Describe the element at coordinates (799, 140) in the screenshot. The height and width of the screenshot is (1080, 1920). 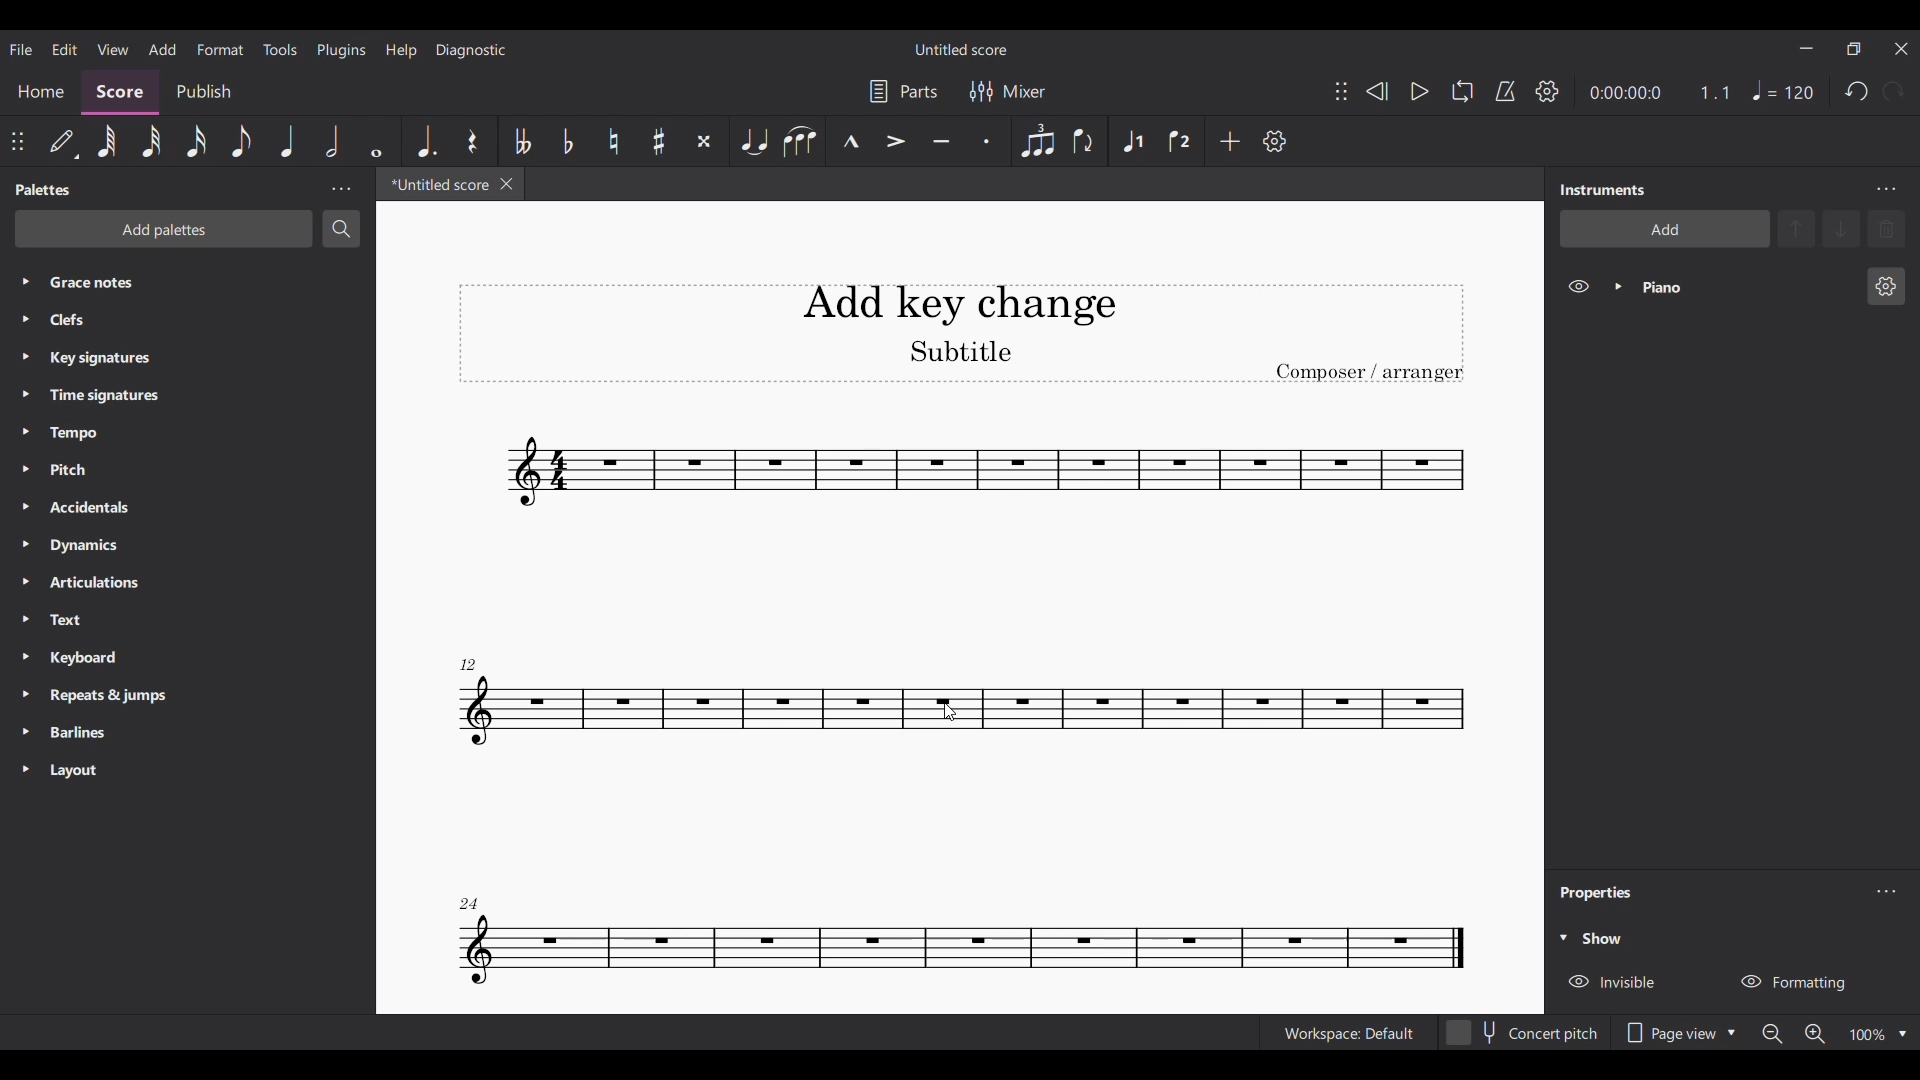
I see `Slur` at that location.